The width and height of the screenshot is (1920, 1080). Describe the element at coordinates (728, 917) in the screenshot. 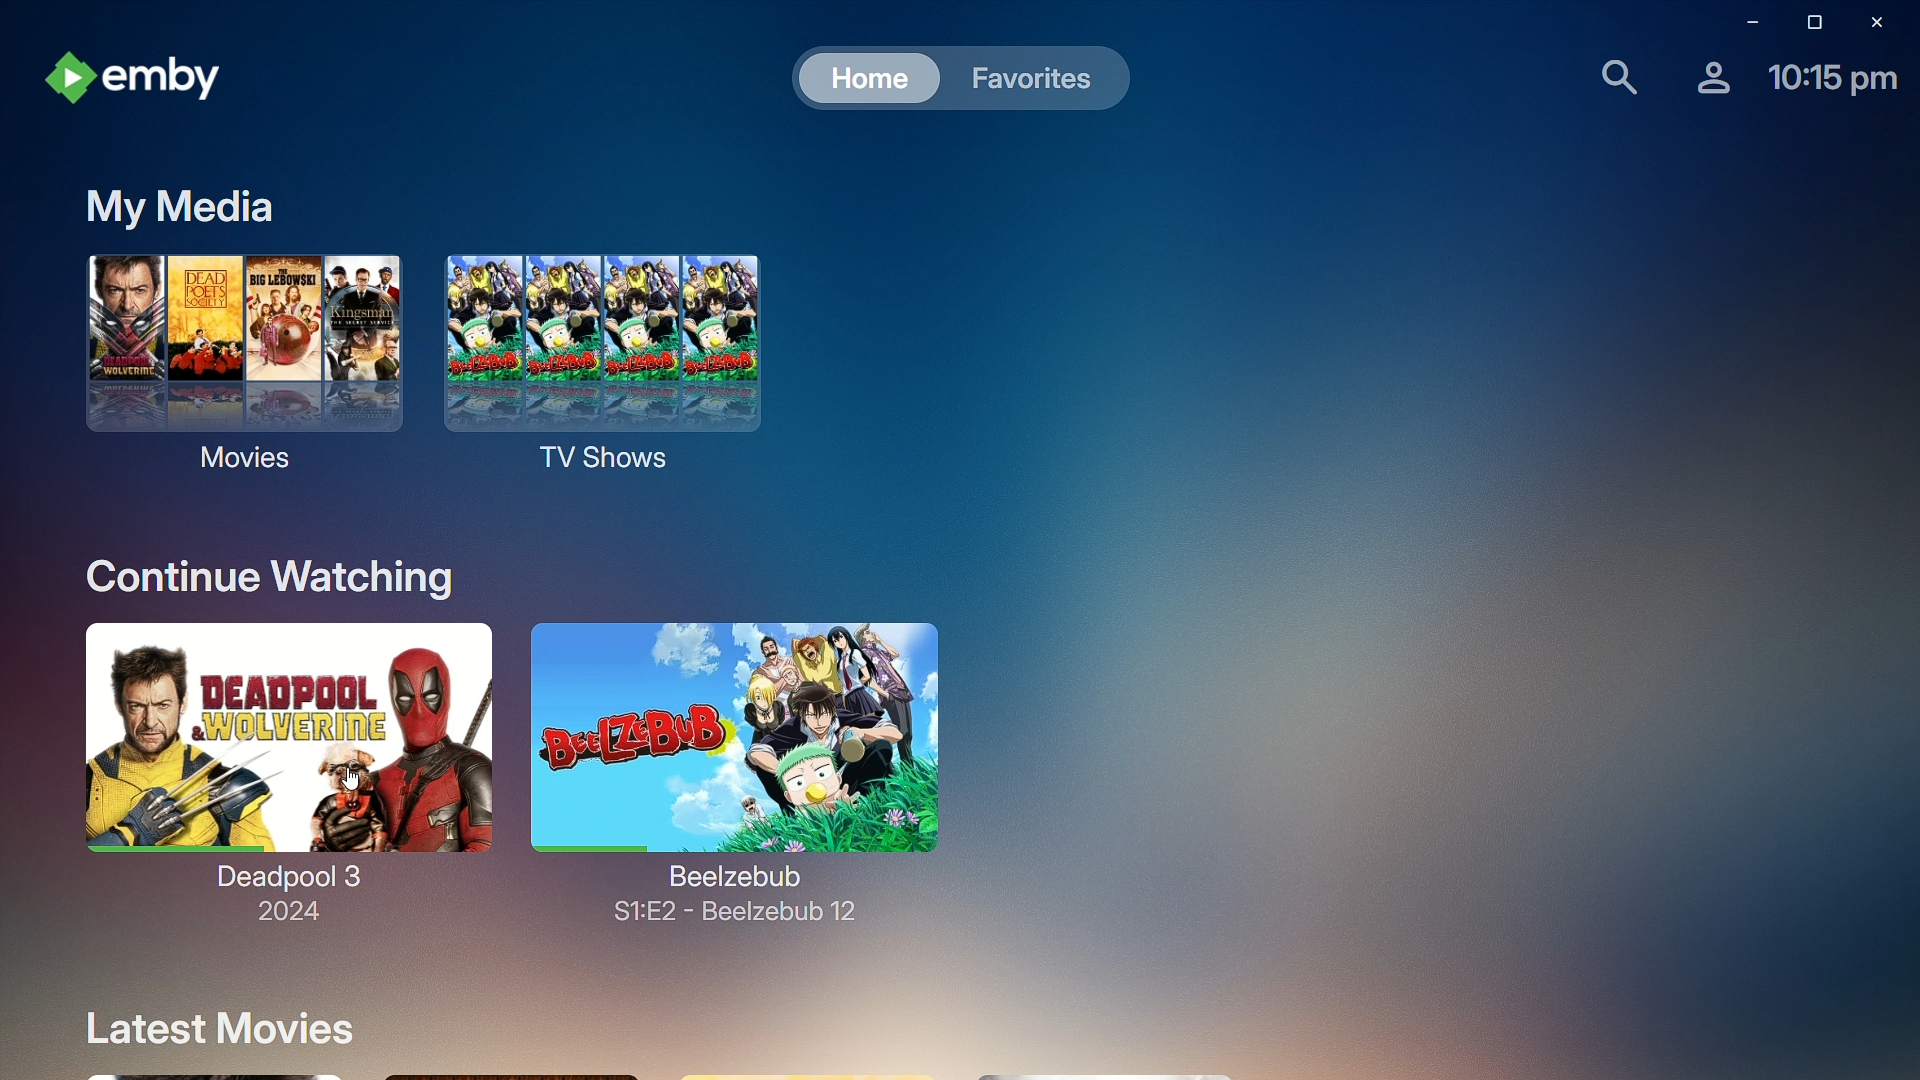

I see `S1:E2 - Beelzebub 2` at that location.